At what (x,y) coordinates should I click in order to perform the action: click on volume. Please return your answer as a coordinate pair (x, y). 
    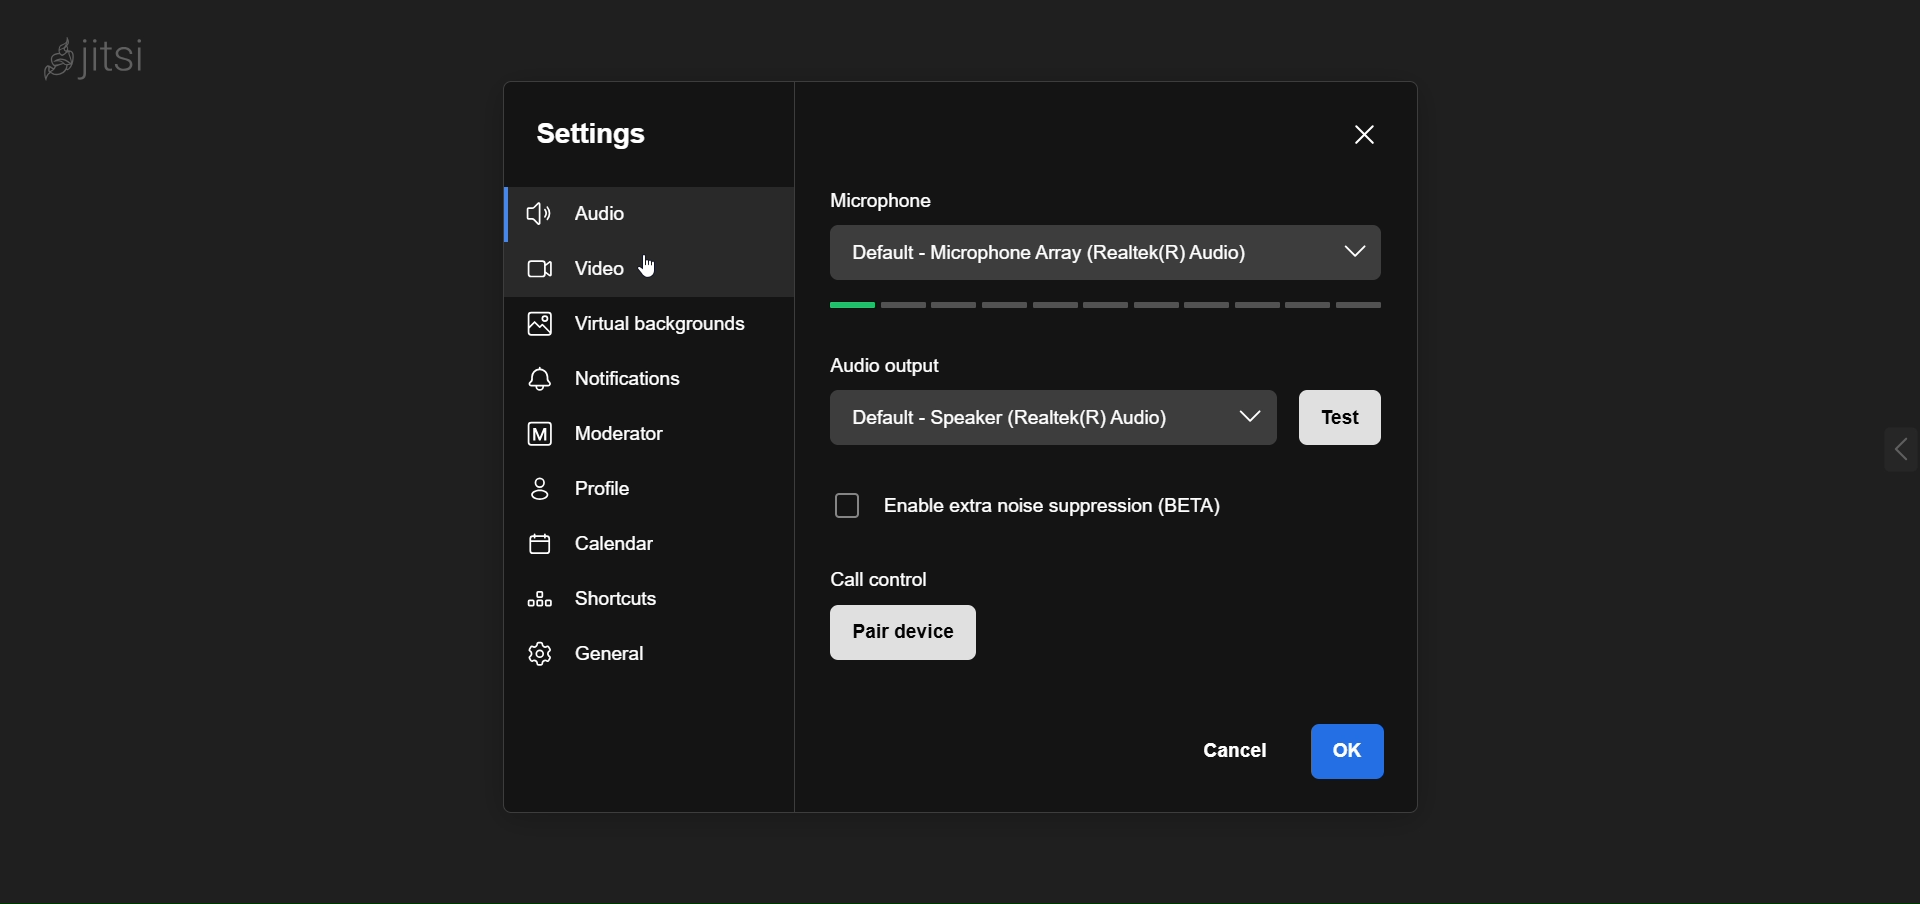
    Looking at the image, I should click on (1108, 303).